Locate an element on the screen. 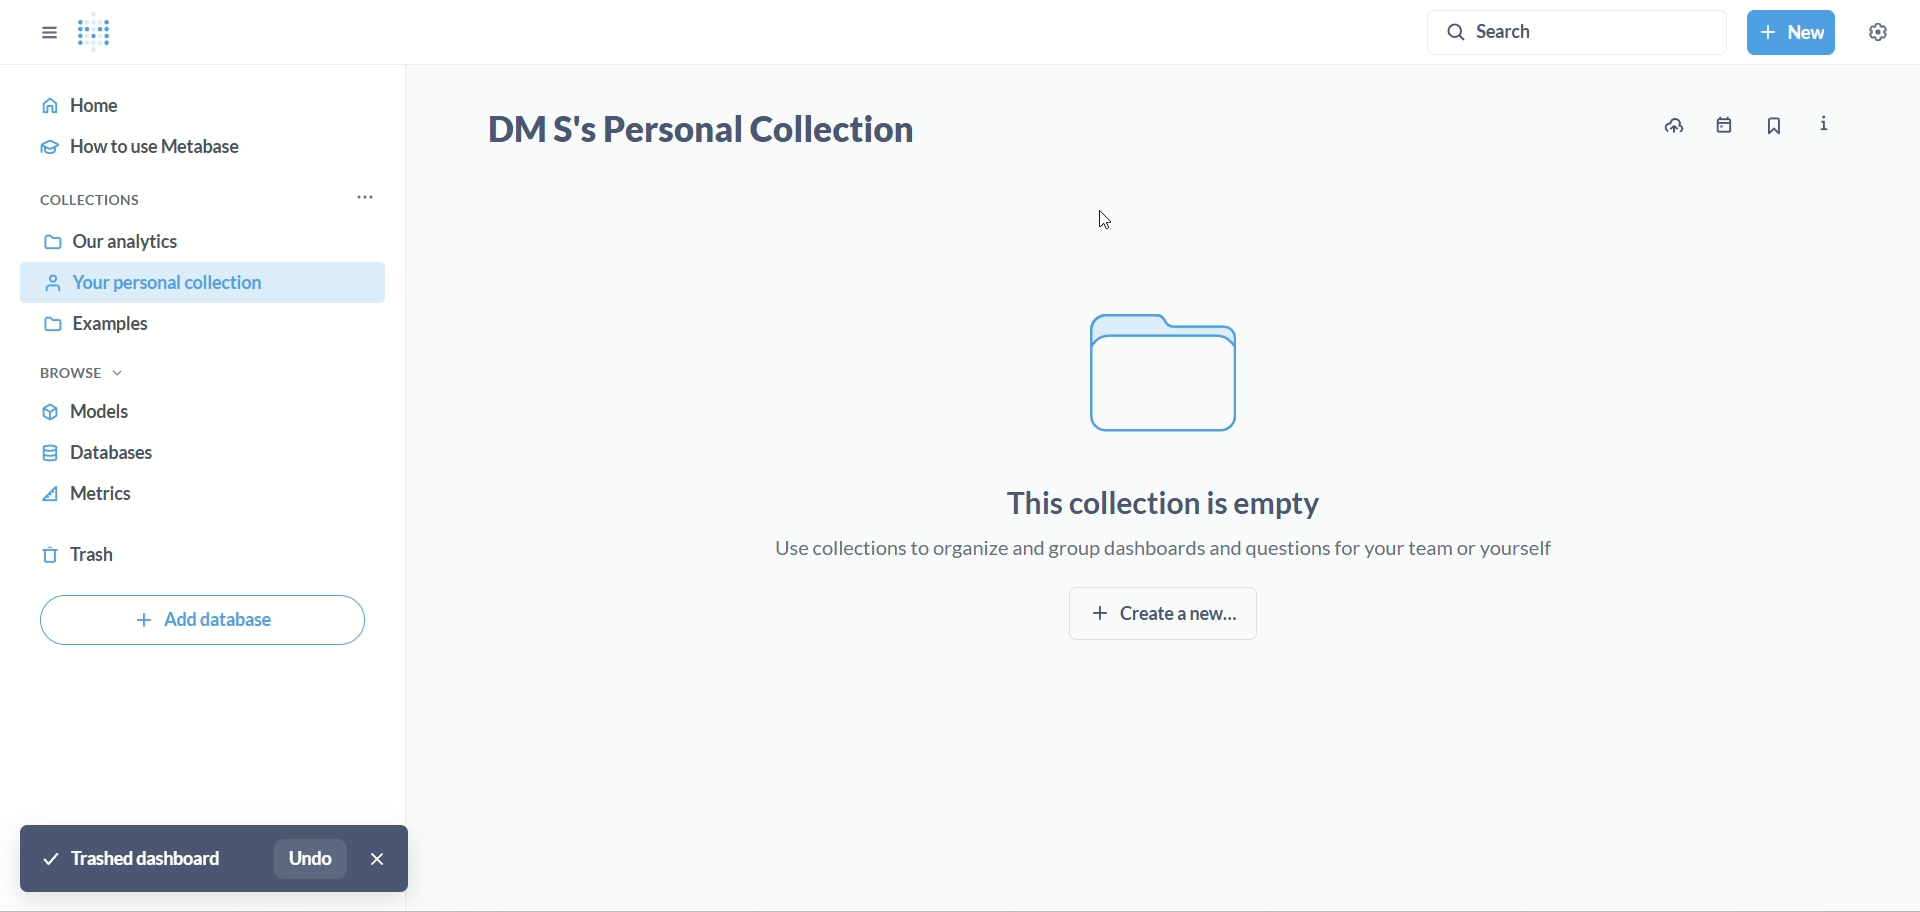  databases is located at coordinates (100, 456).